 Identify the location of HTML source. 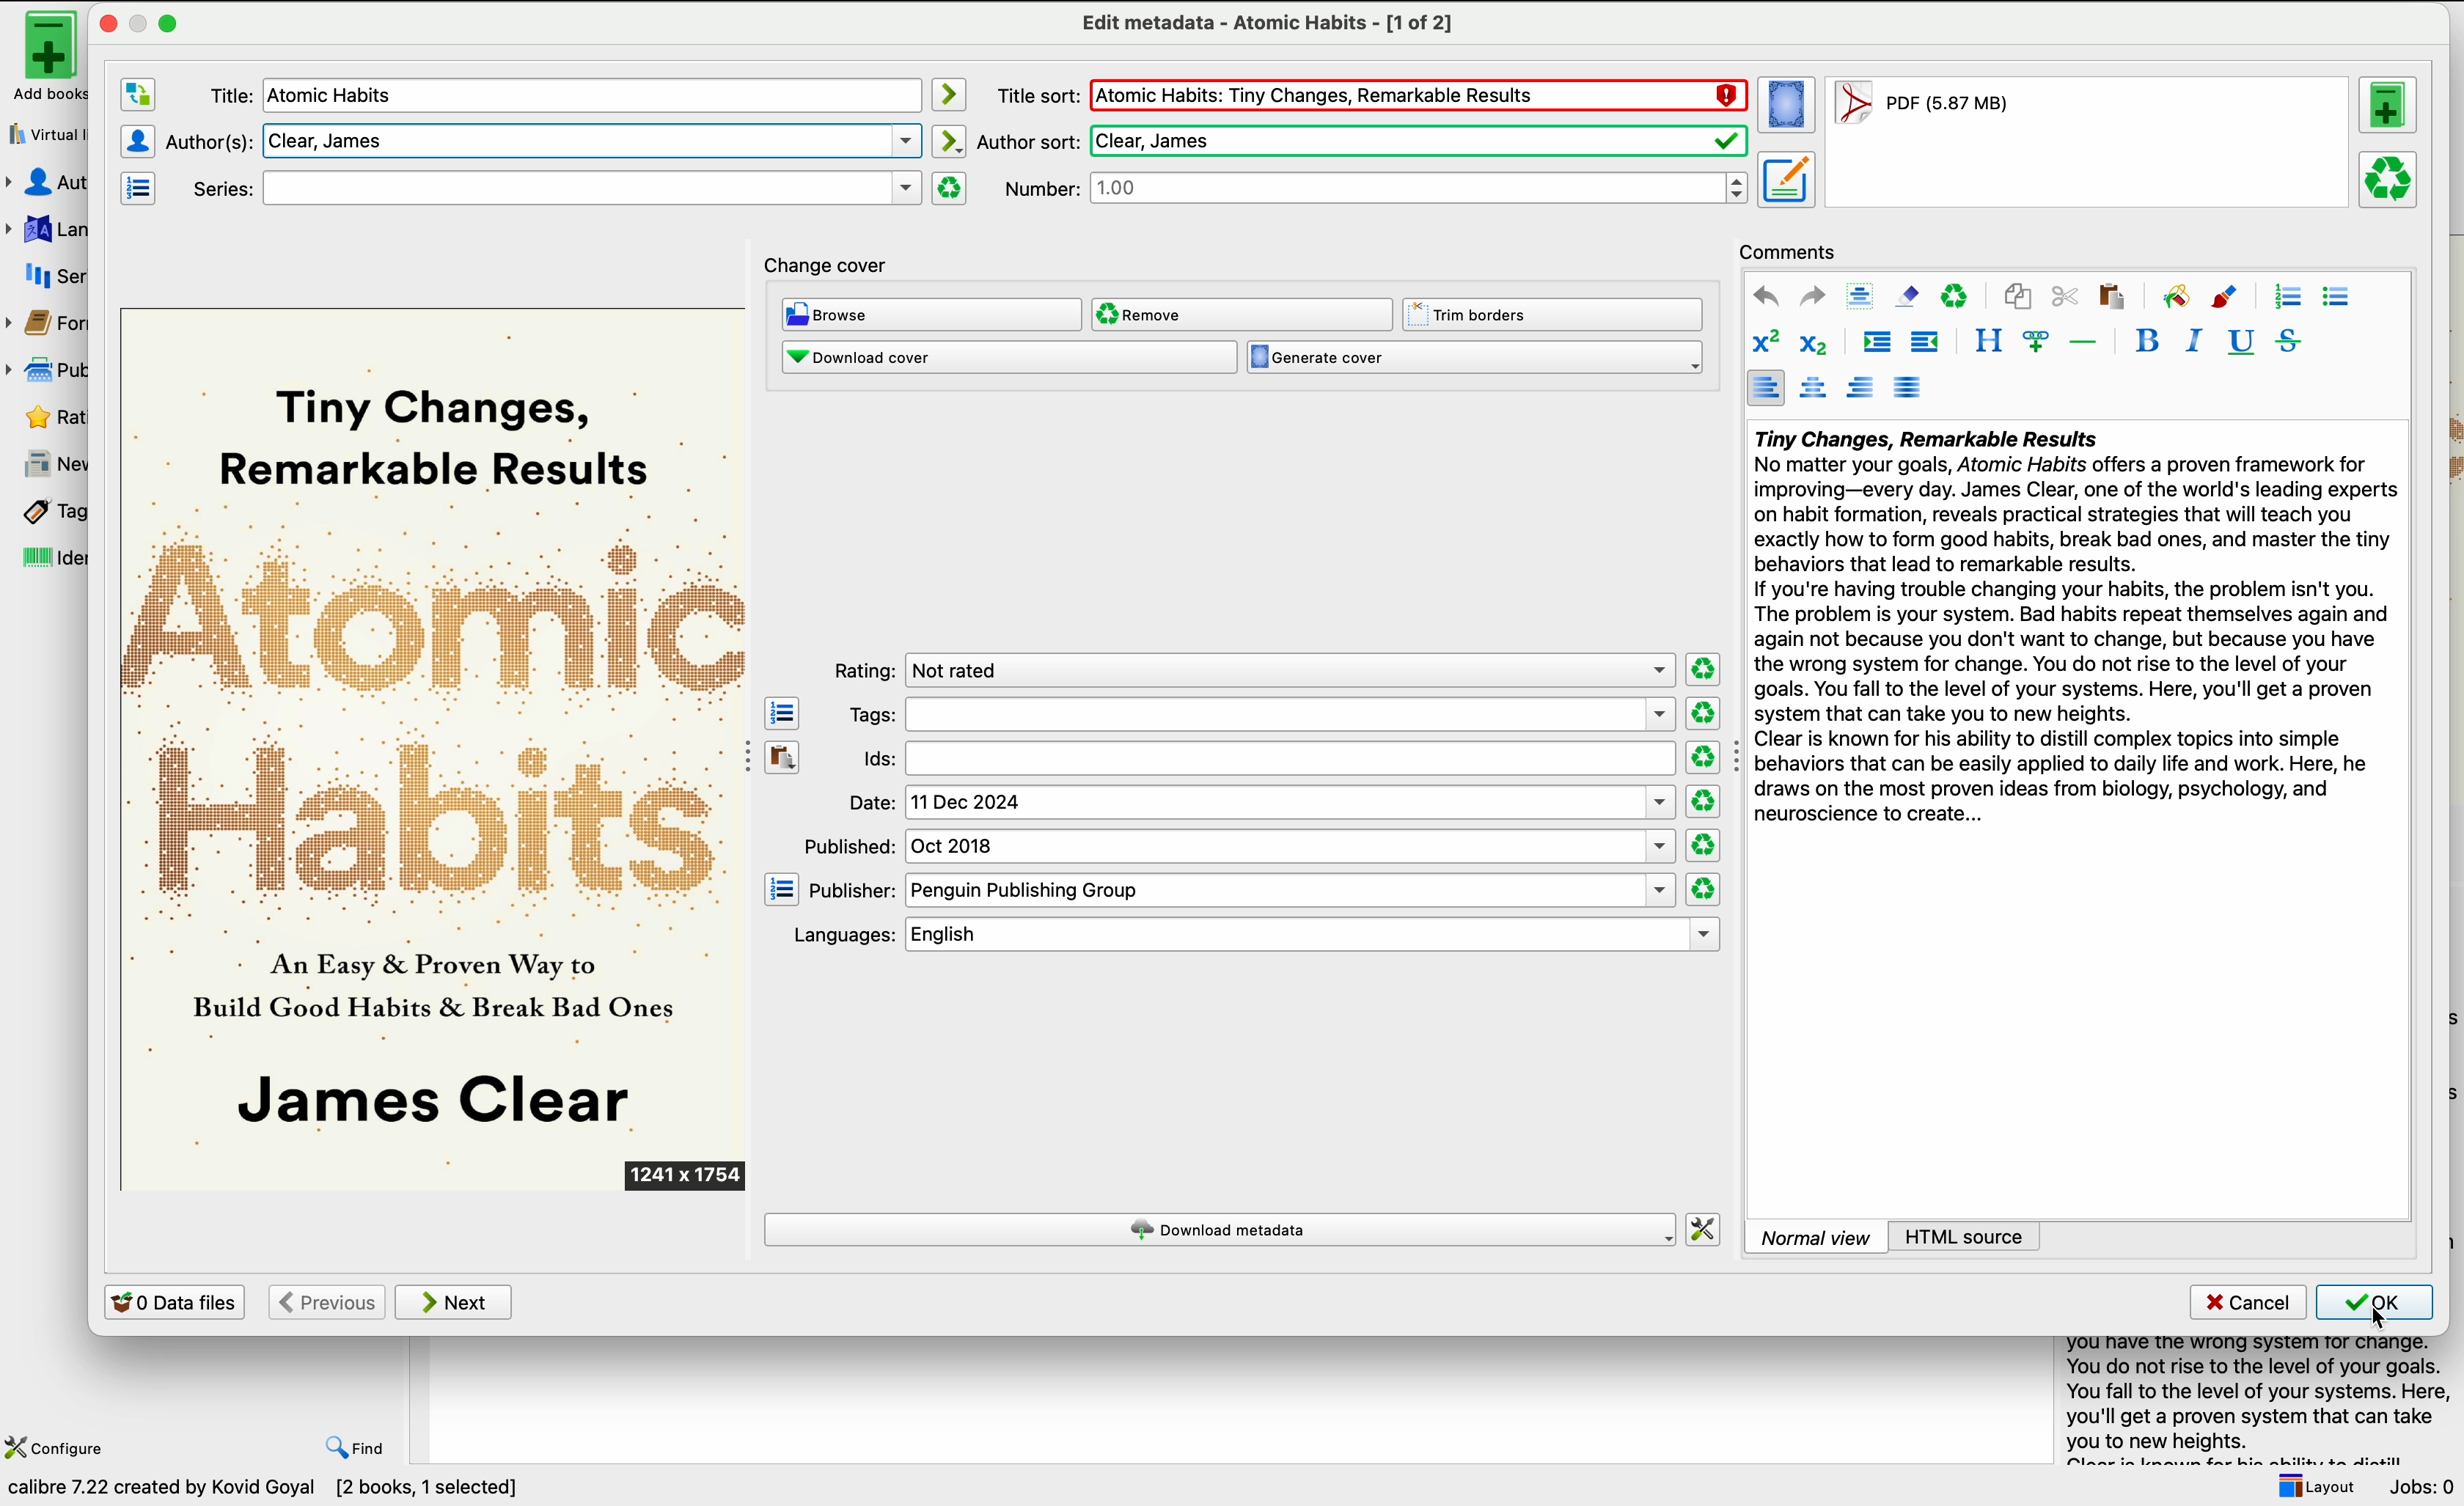
(1965, 1236).